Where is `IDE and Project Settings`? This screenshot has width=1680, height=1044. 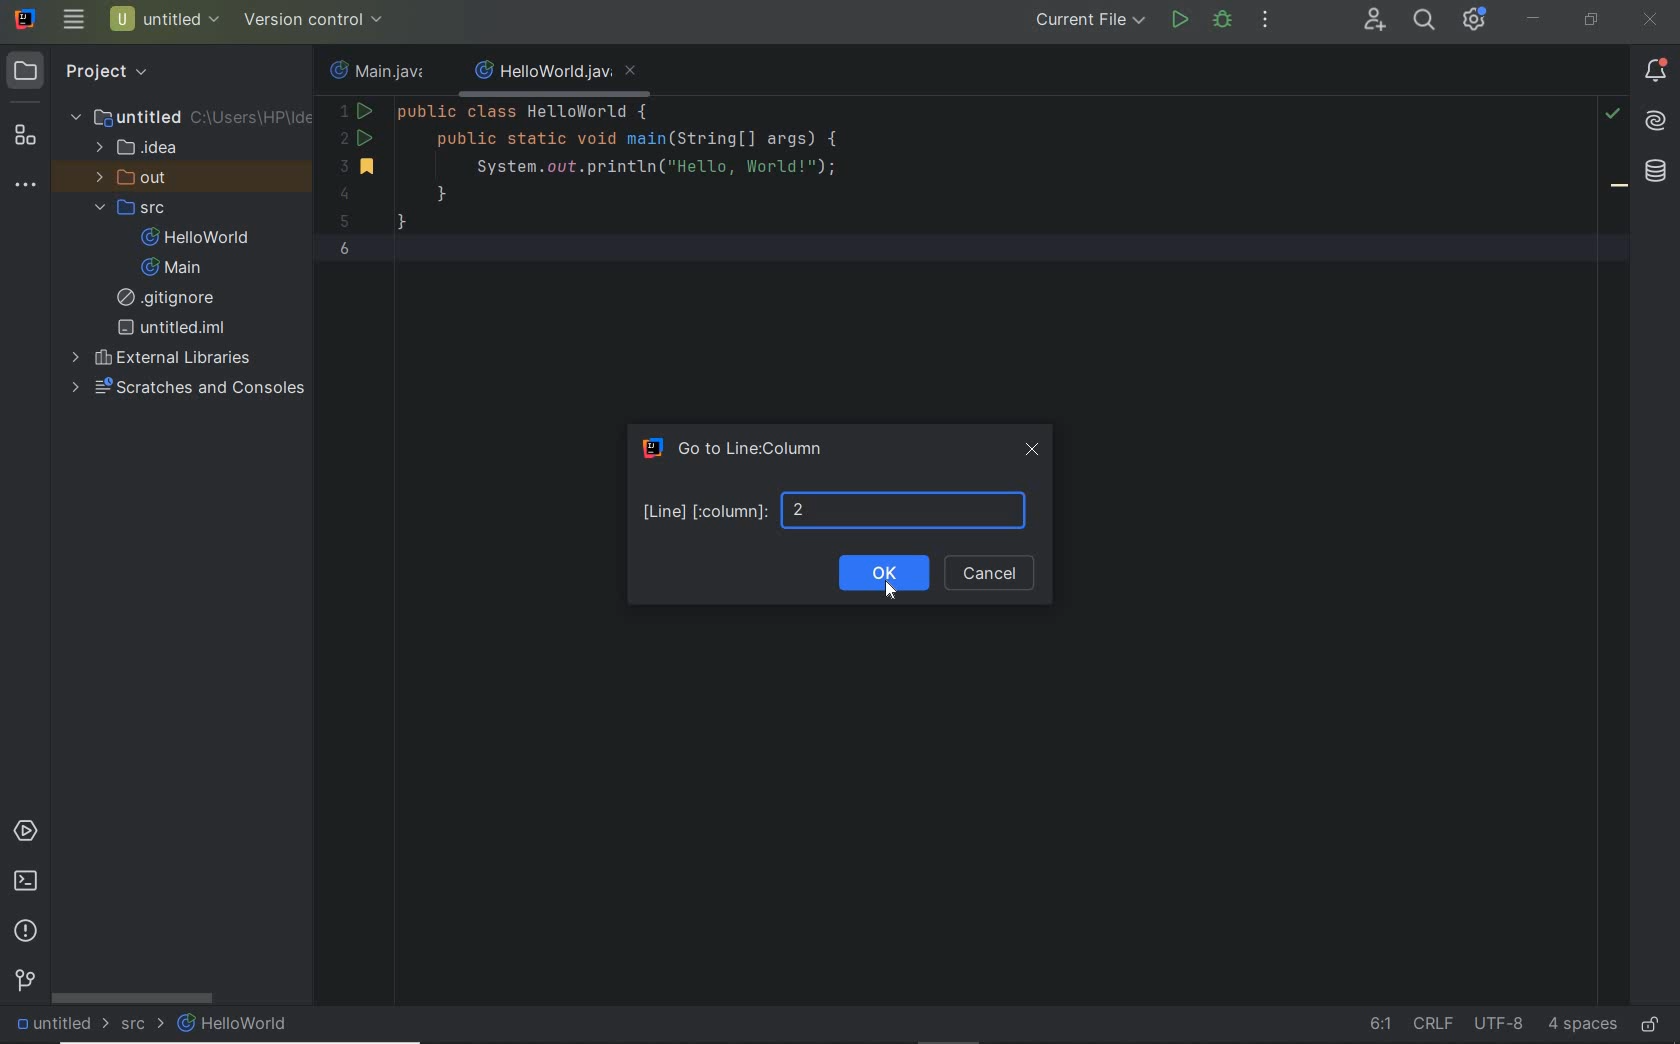
IDE and Project Settings is located at coordinates (1472, 19).